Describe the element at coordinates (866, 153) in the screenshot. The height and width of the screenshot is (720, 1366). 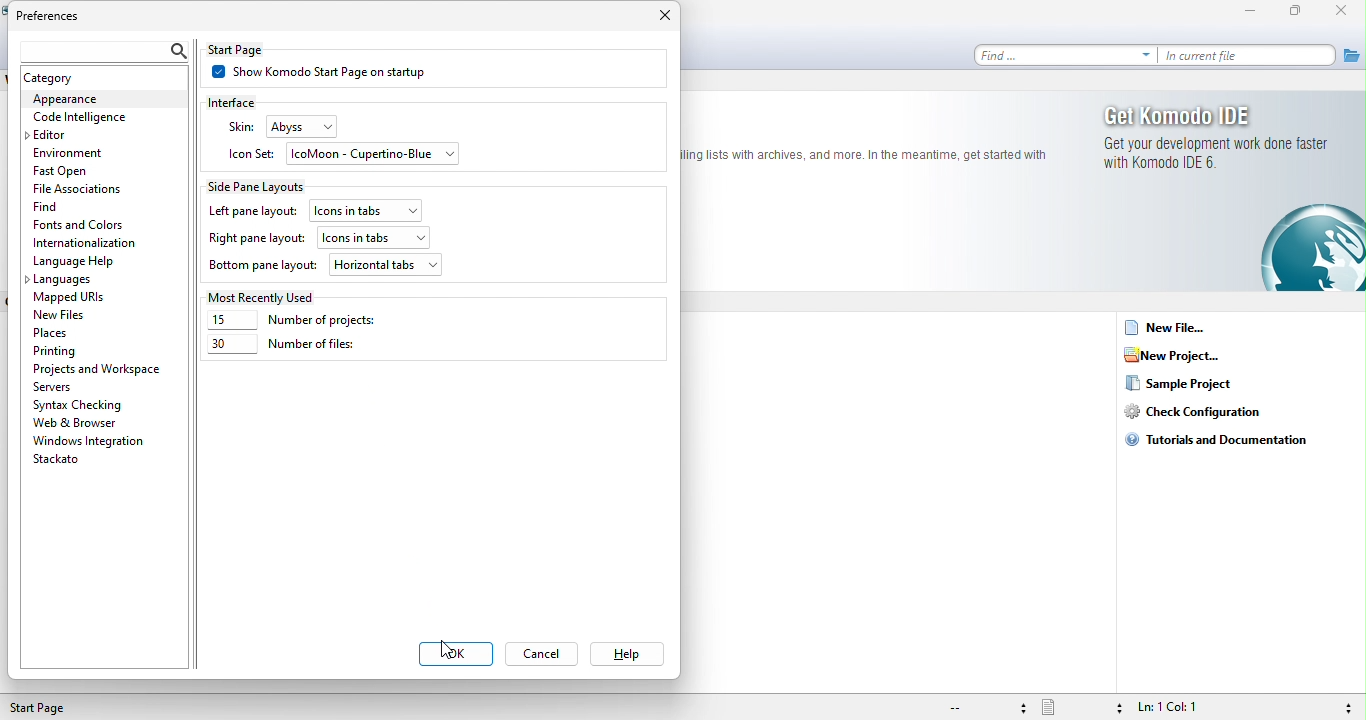
I see `text` at that location.